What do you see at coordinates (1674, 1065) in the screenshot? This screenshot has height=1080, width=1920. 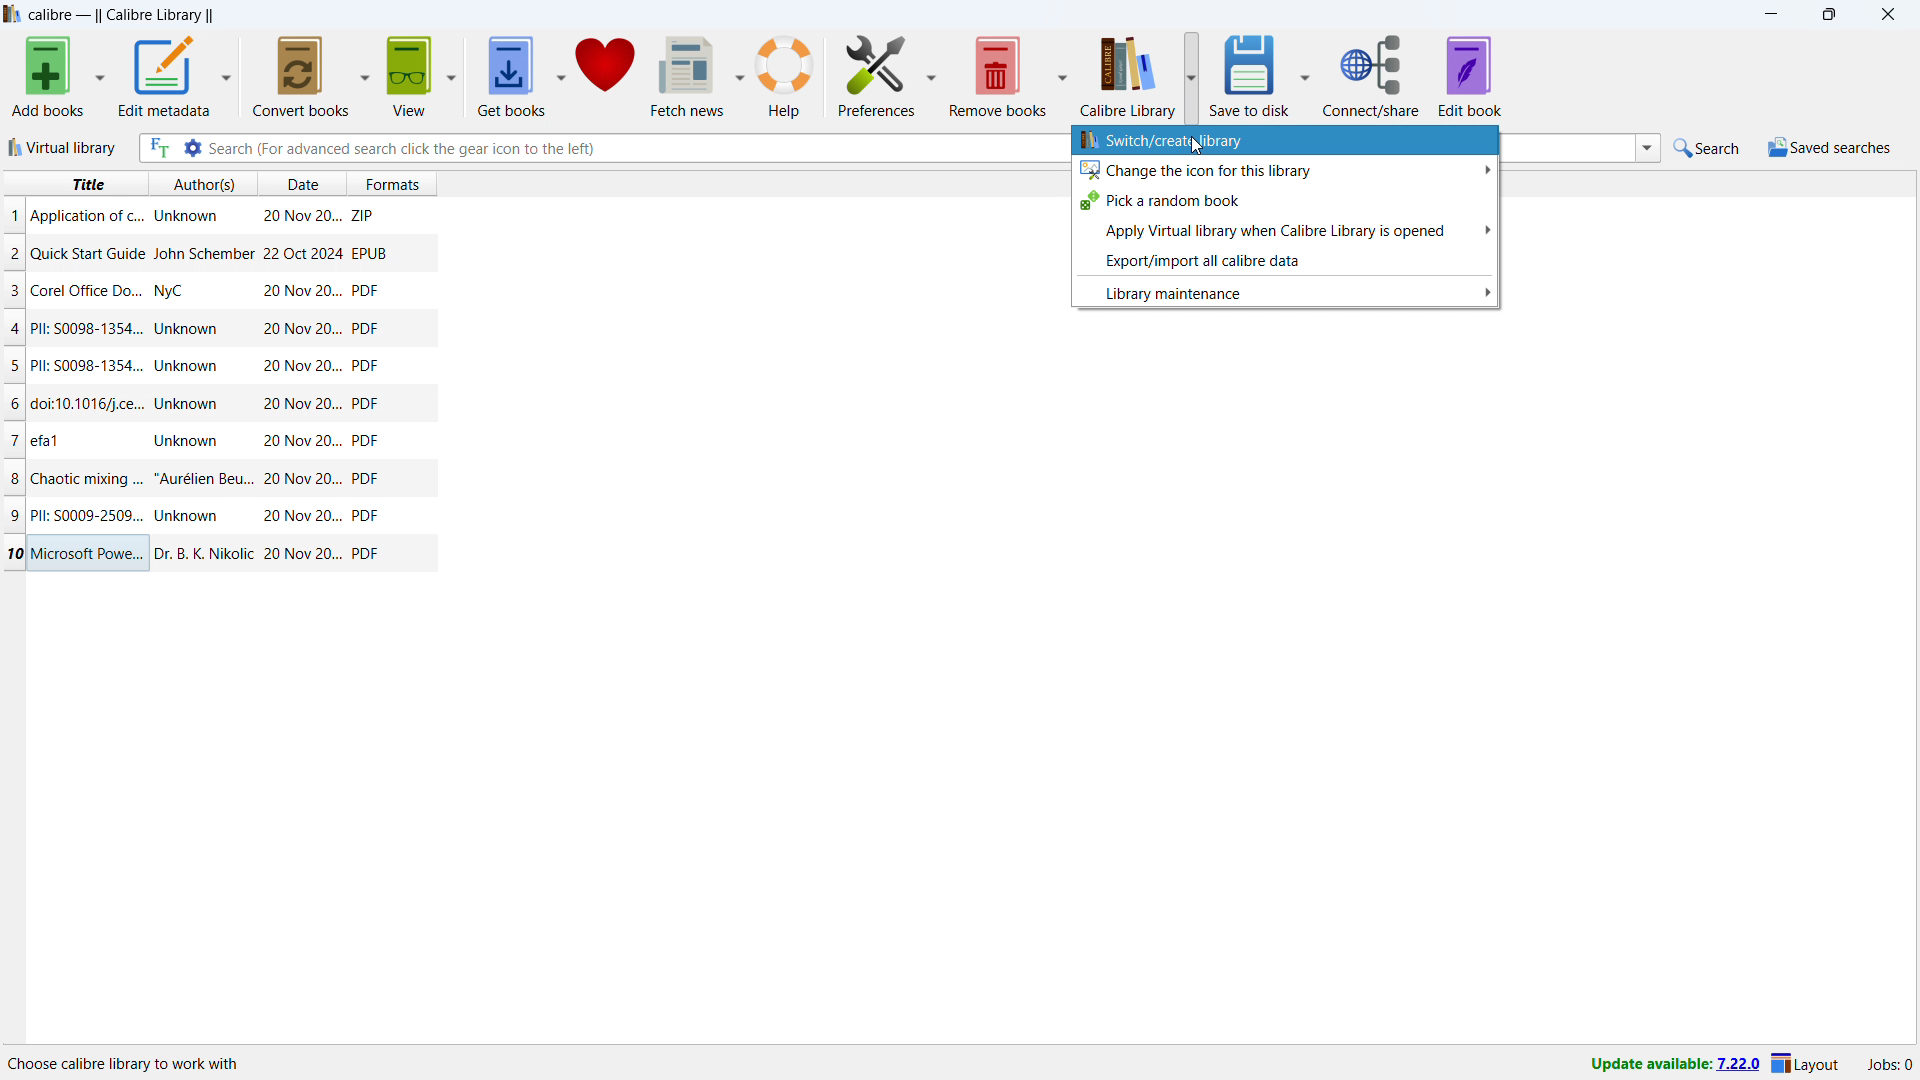 I see `update` at bounding box center [1674, 1065].